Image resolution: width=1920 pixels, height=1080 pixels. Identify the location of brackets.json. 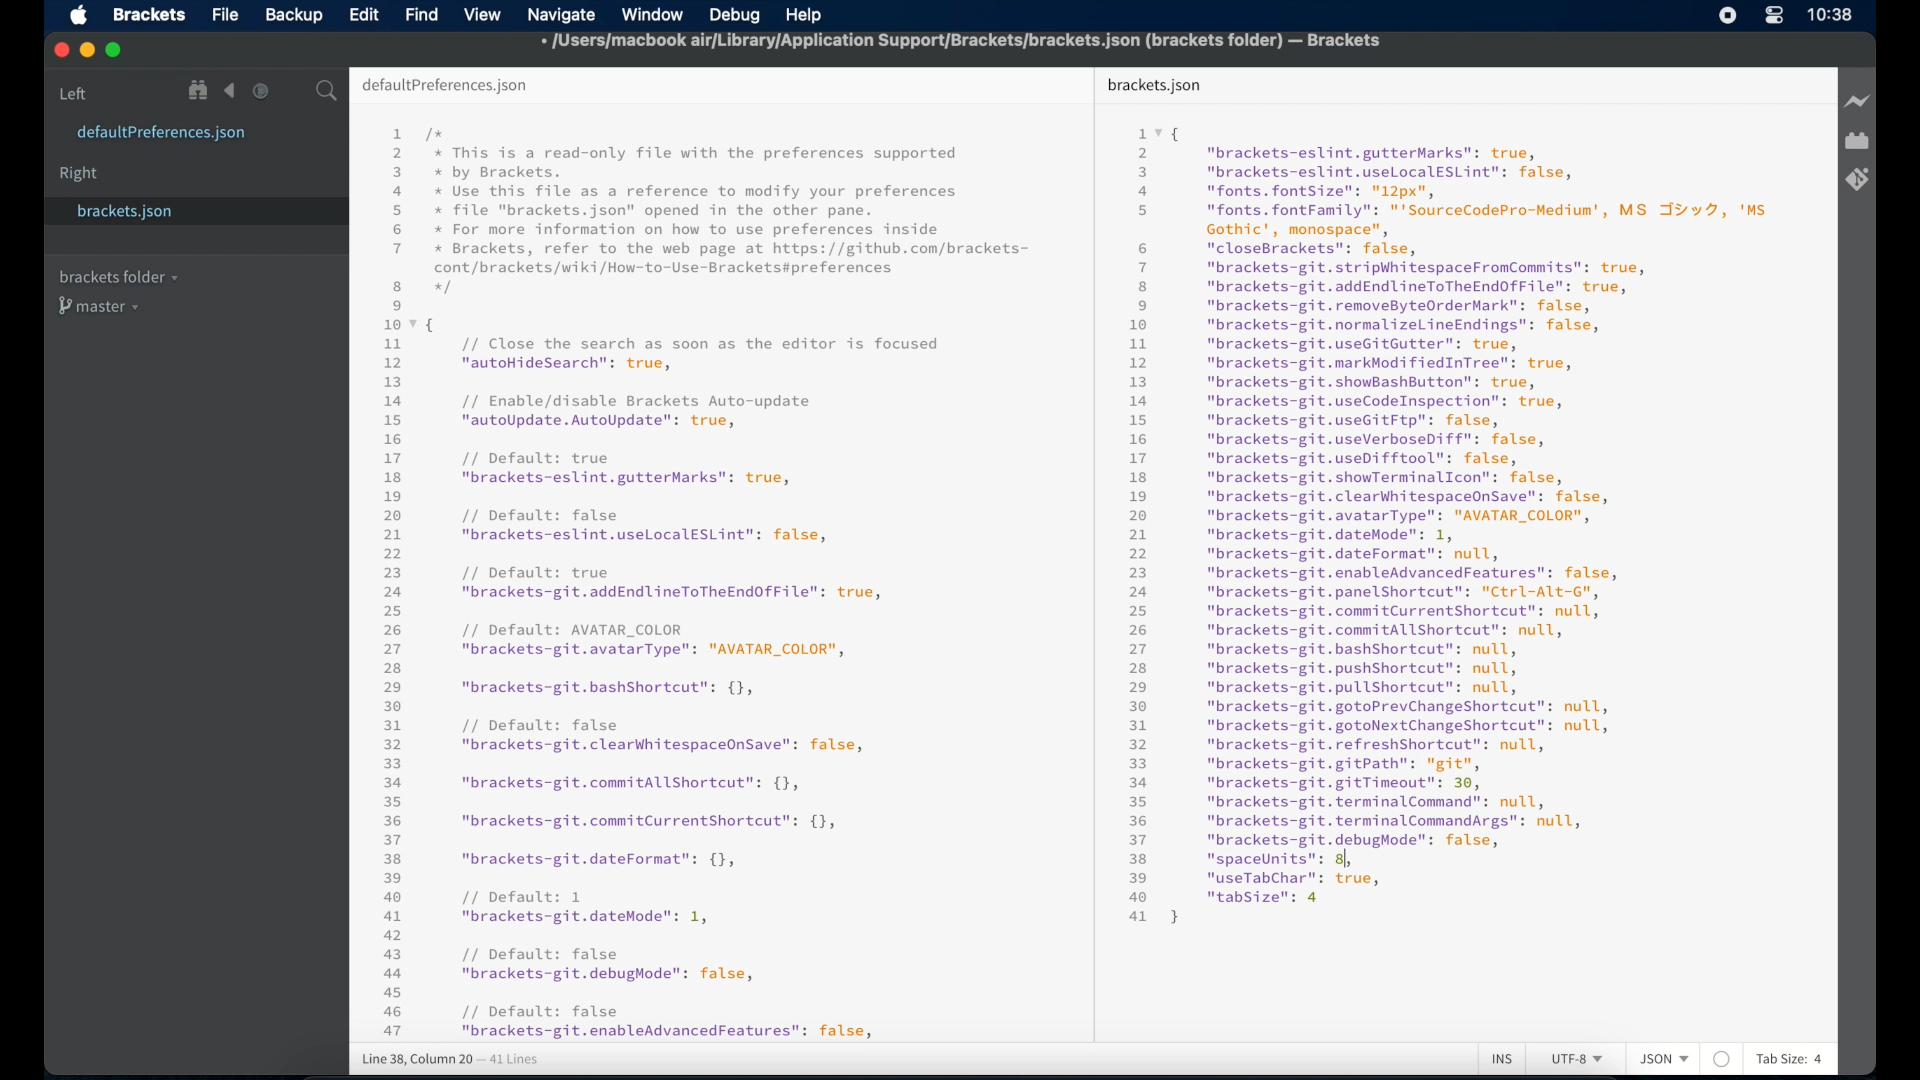
(1154, 86).